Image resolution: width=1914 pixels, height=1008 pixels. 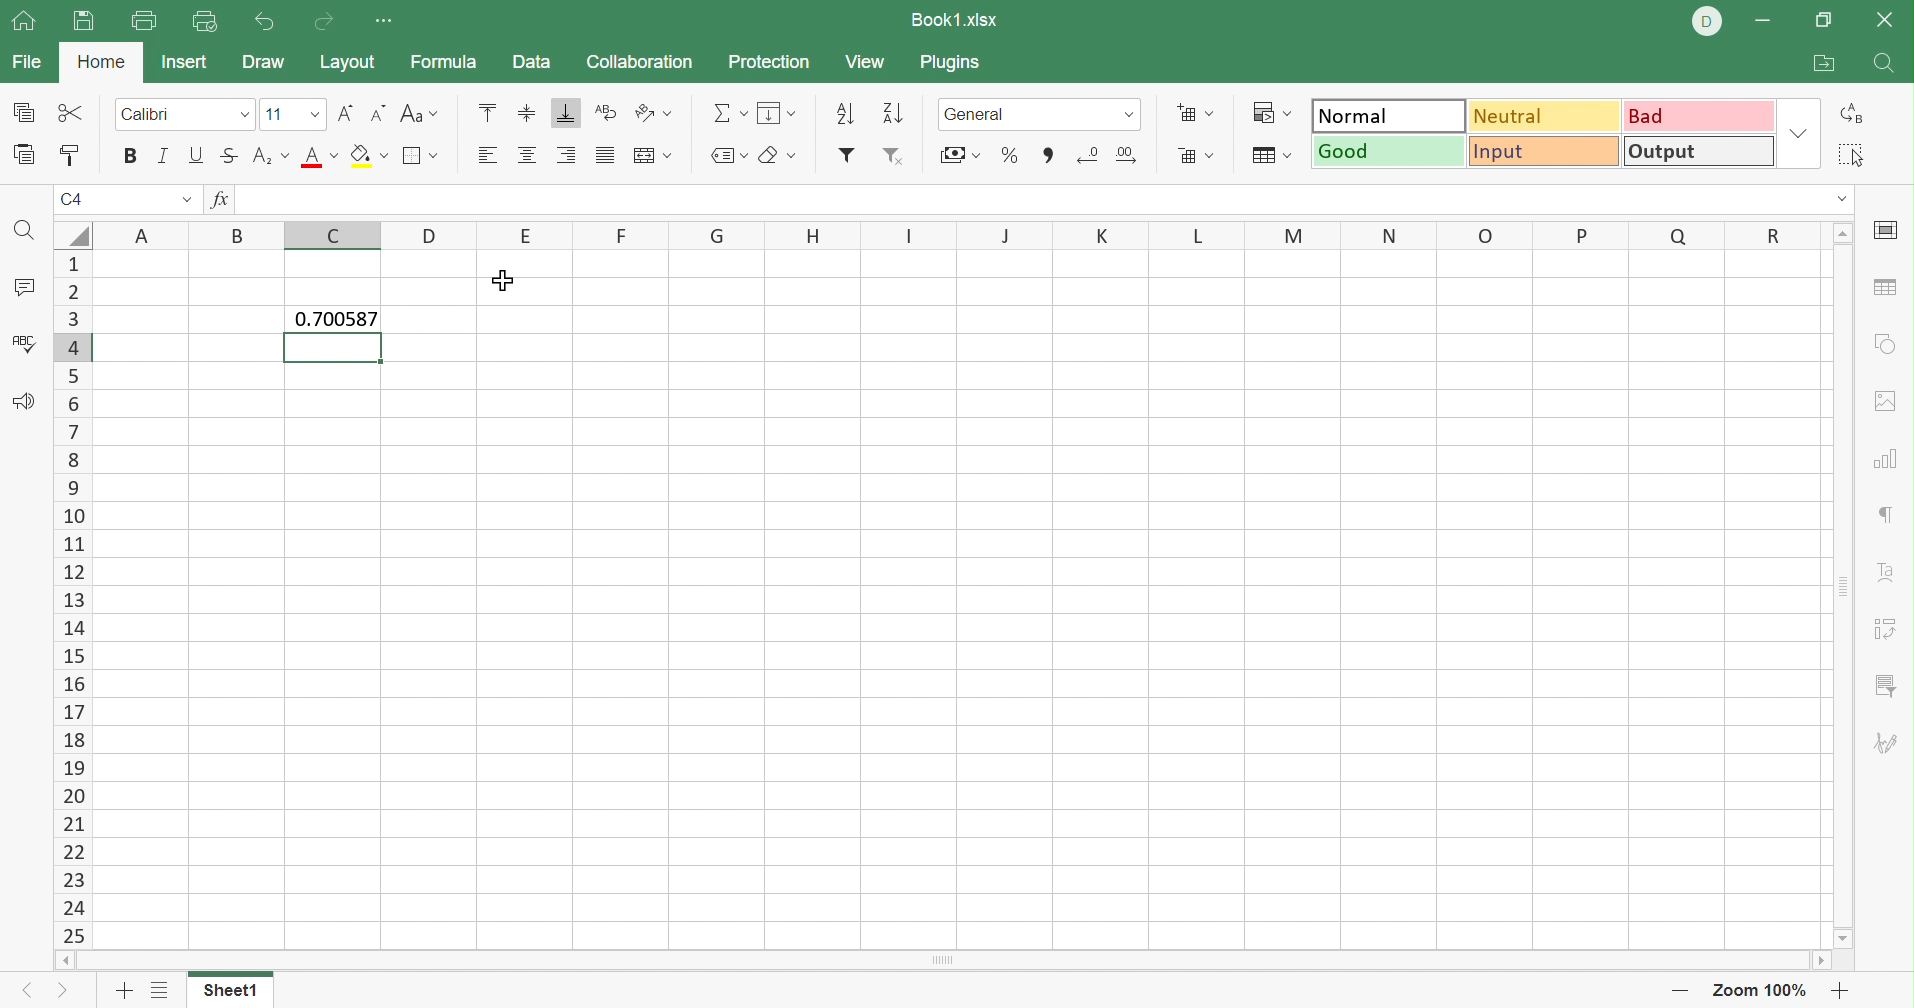 I want to click on Redo, so click(x=329, y=22).